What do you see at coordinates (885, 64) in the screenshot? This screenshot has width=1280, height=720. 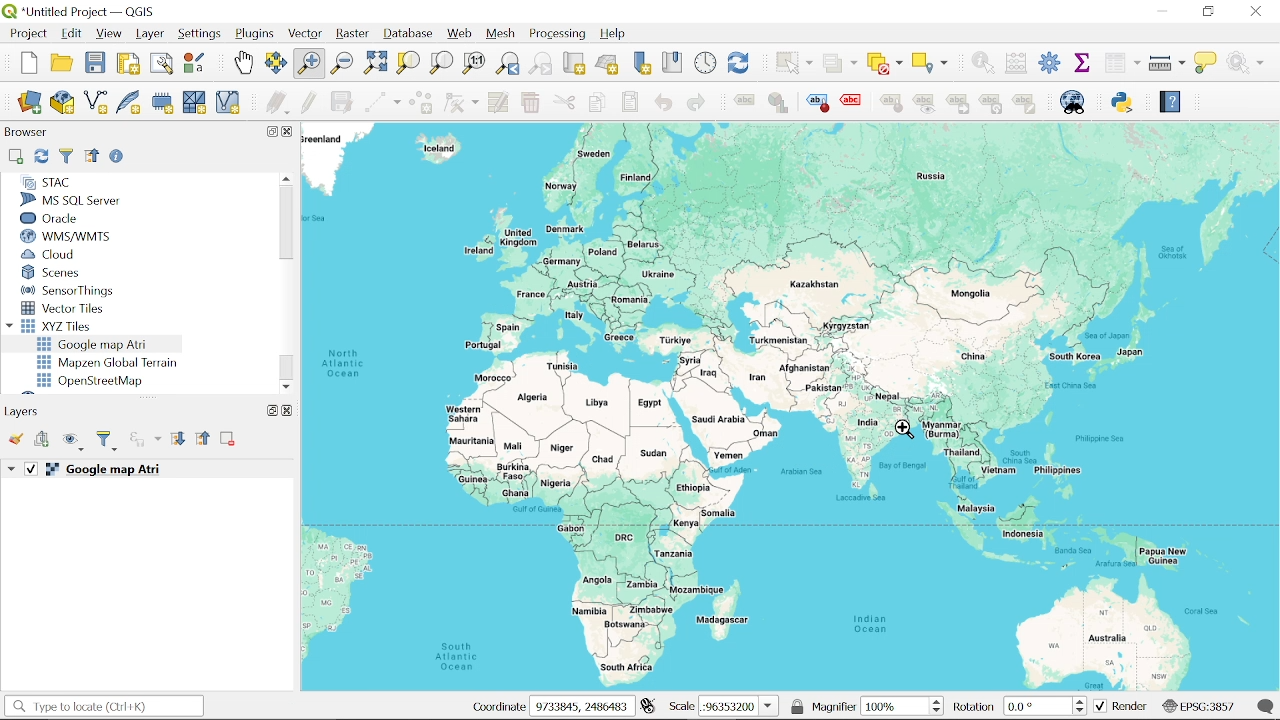 I see `Deelect features form all layers` at bounding box center [885, 64].